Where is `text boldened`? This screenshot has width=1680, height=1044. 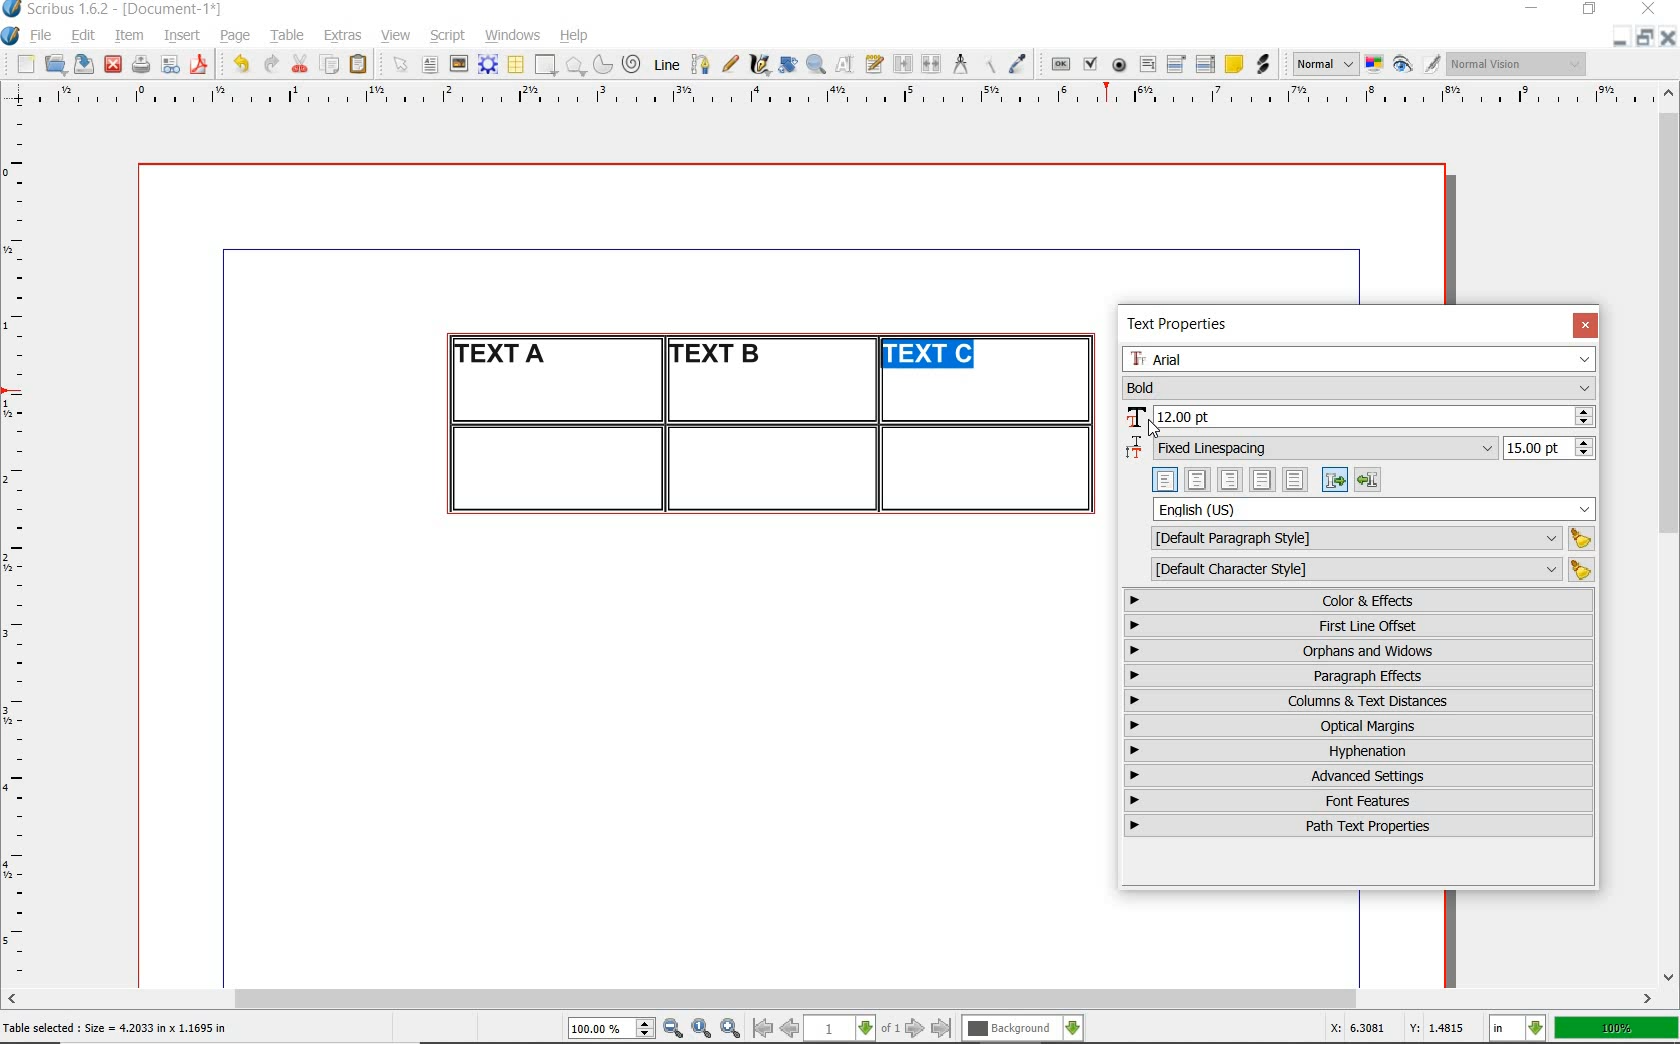 text boldened is located at coordinates (943, 358).